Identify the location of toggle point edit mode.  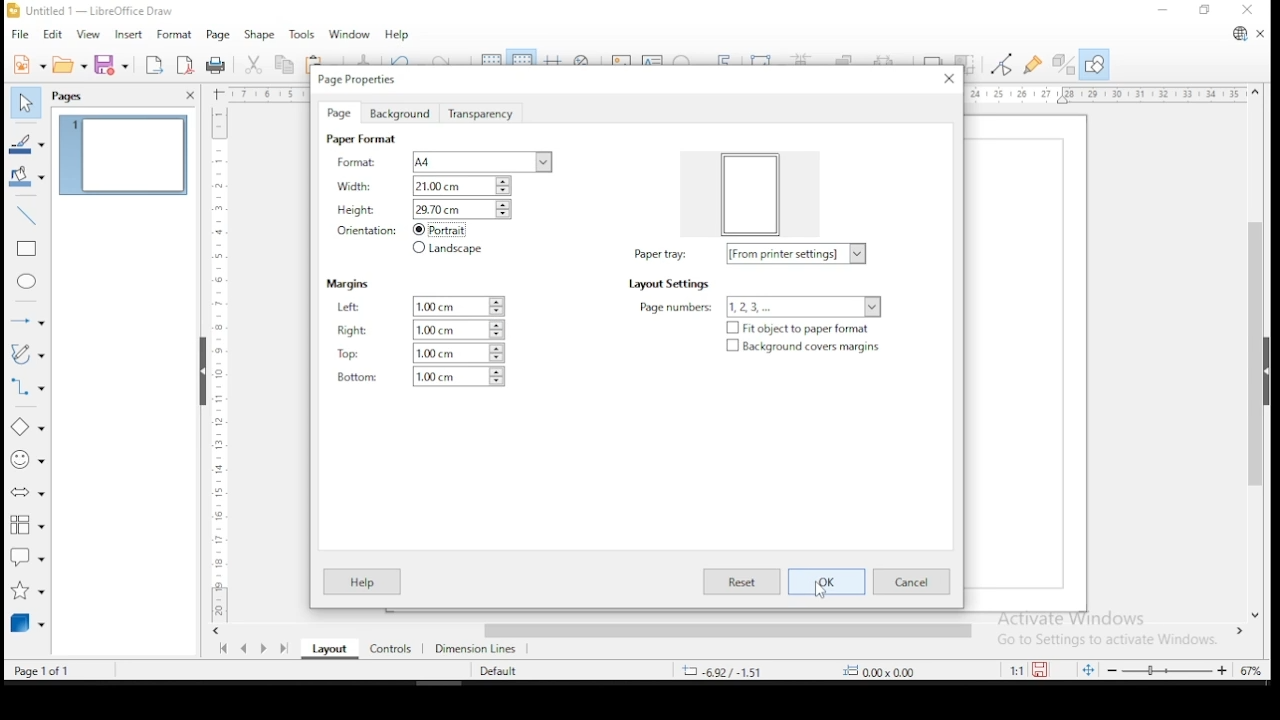
(1004, 64).